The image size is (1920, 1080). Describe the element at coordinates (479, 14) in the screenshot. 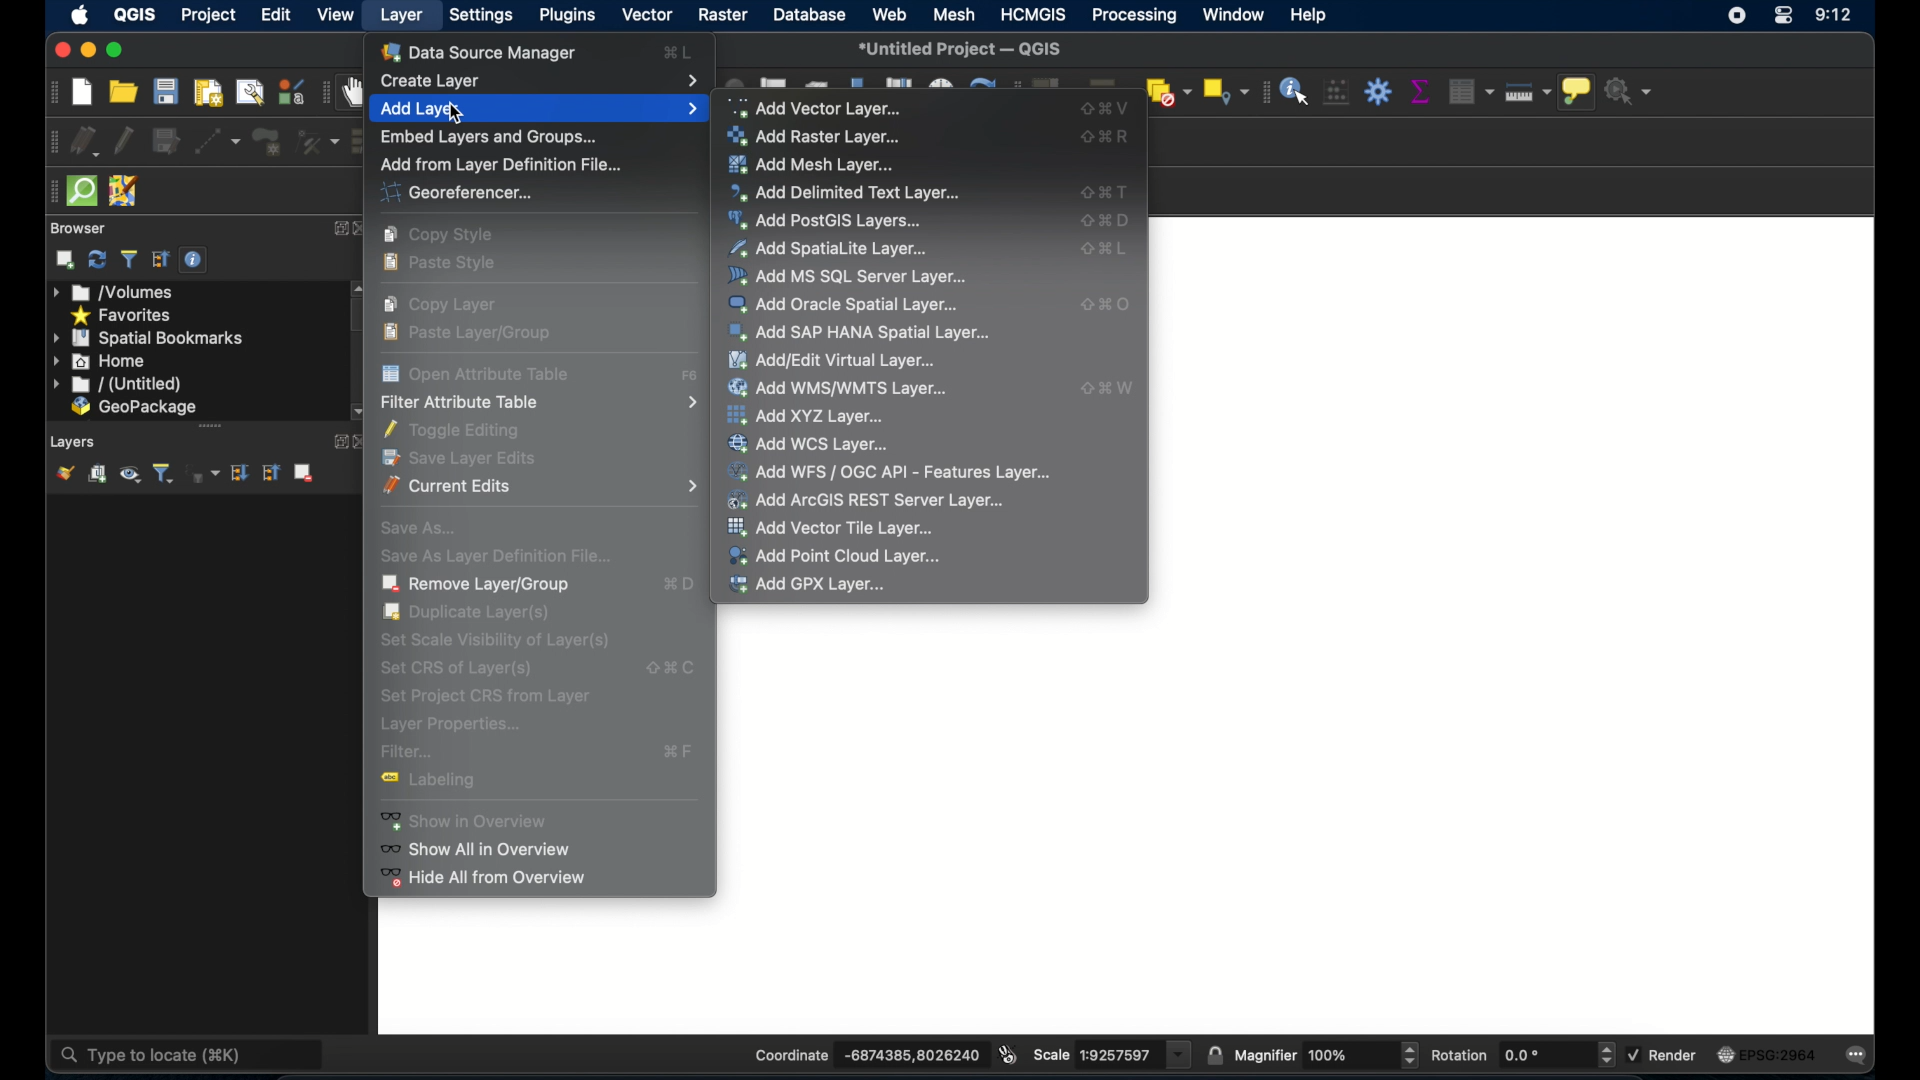

I see `settings` at that location.